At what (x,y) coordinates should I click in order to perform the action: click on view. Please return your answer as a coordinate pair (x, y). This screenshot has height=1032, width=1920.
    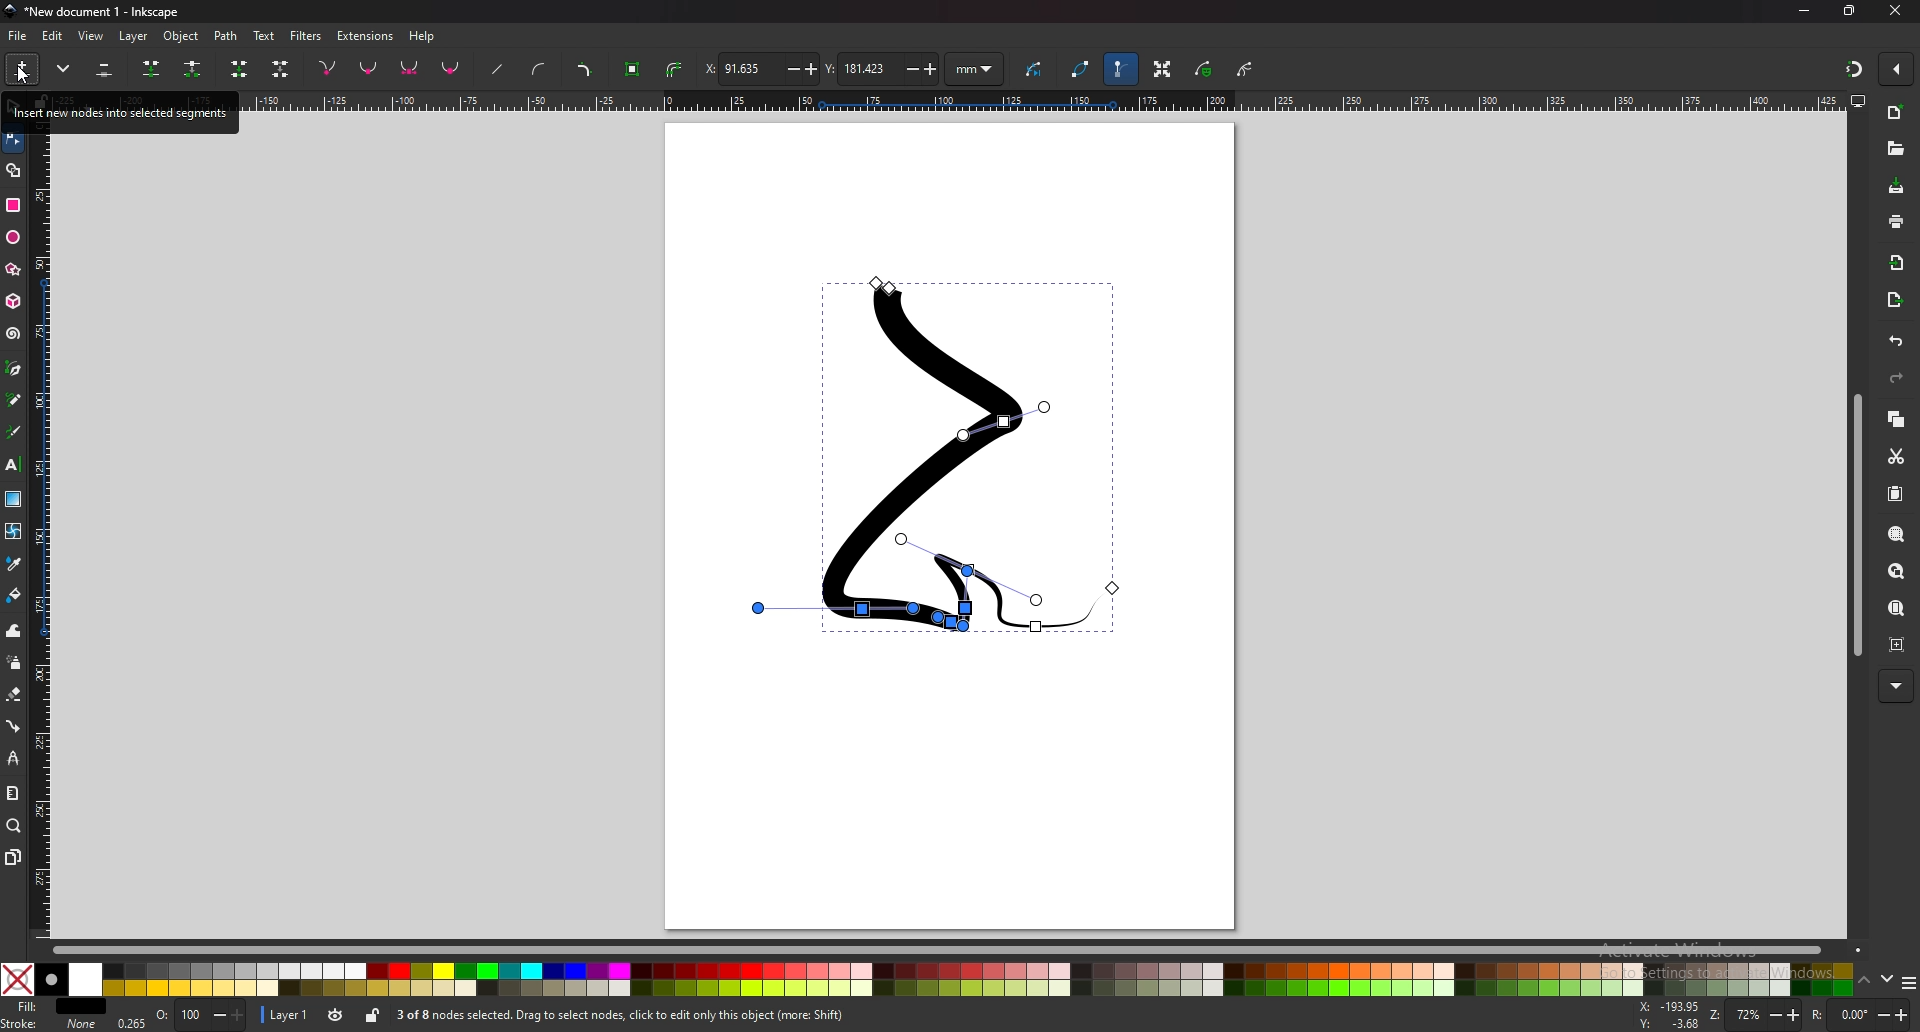
    Looking at the image, I should click on (92, 36).